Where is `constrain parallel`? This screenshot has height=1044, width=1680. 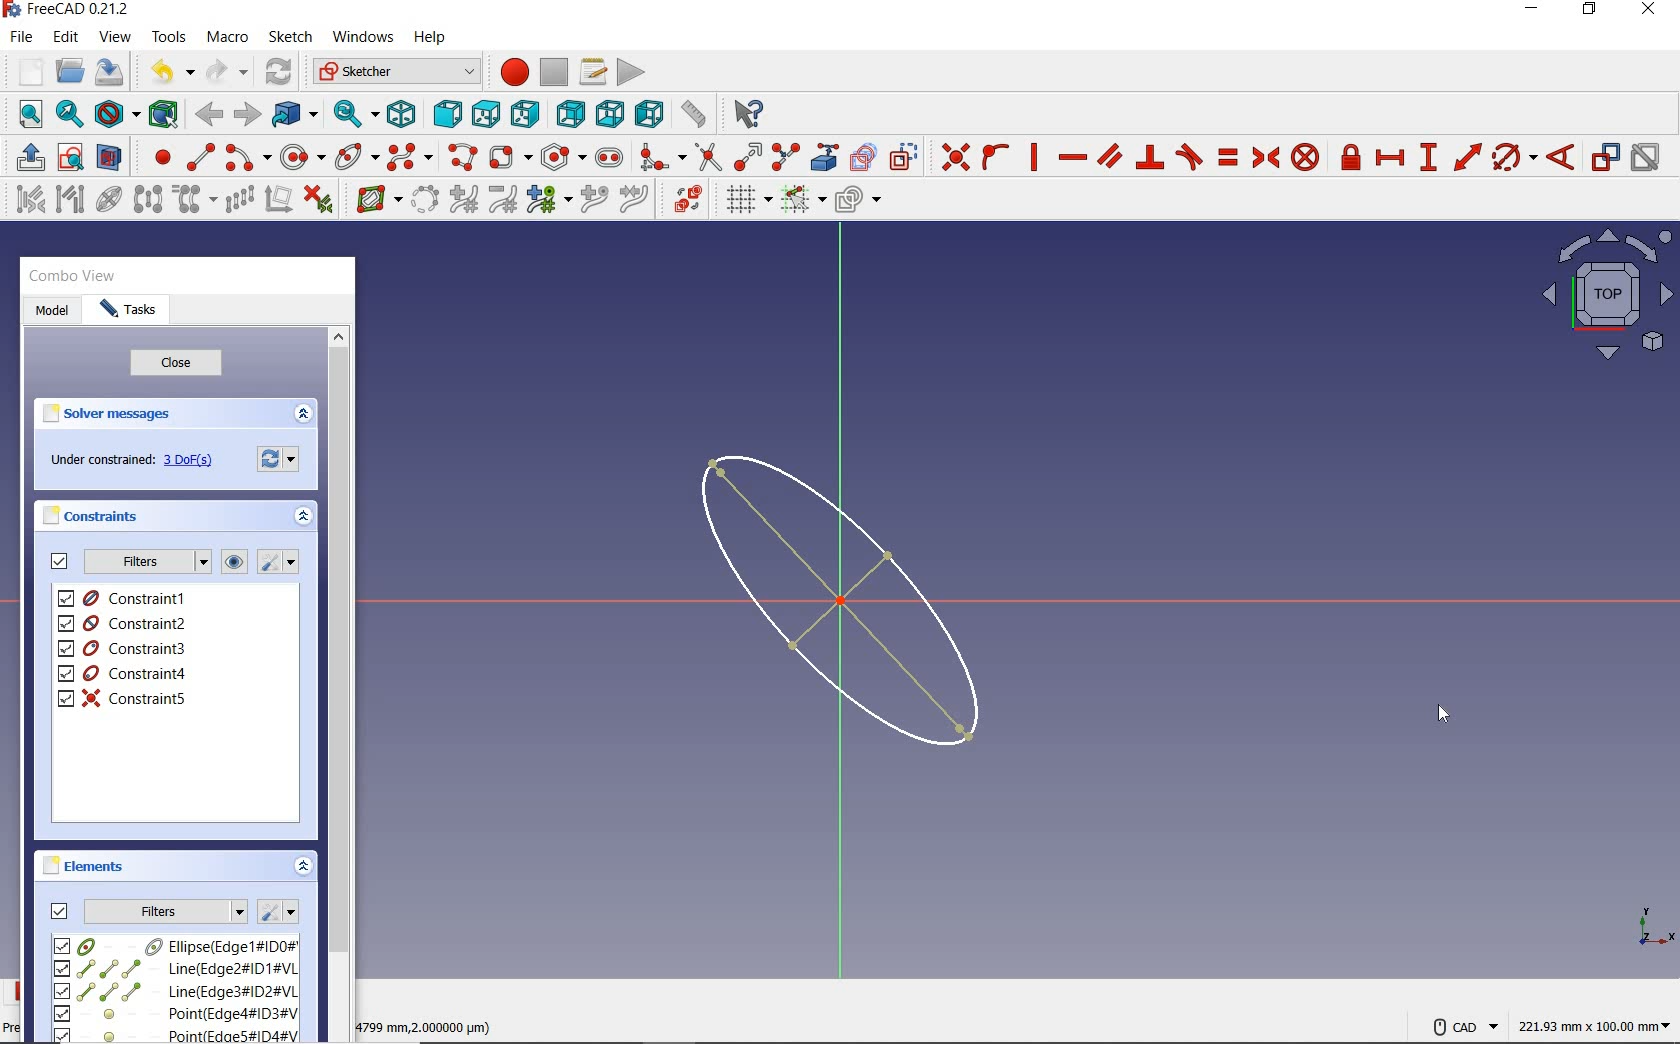 constrain parallel is located at coordinates (1108, 155).